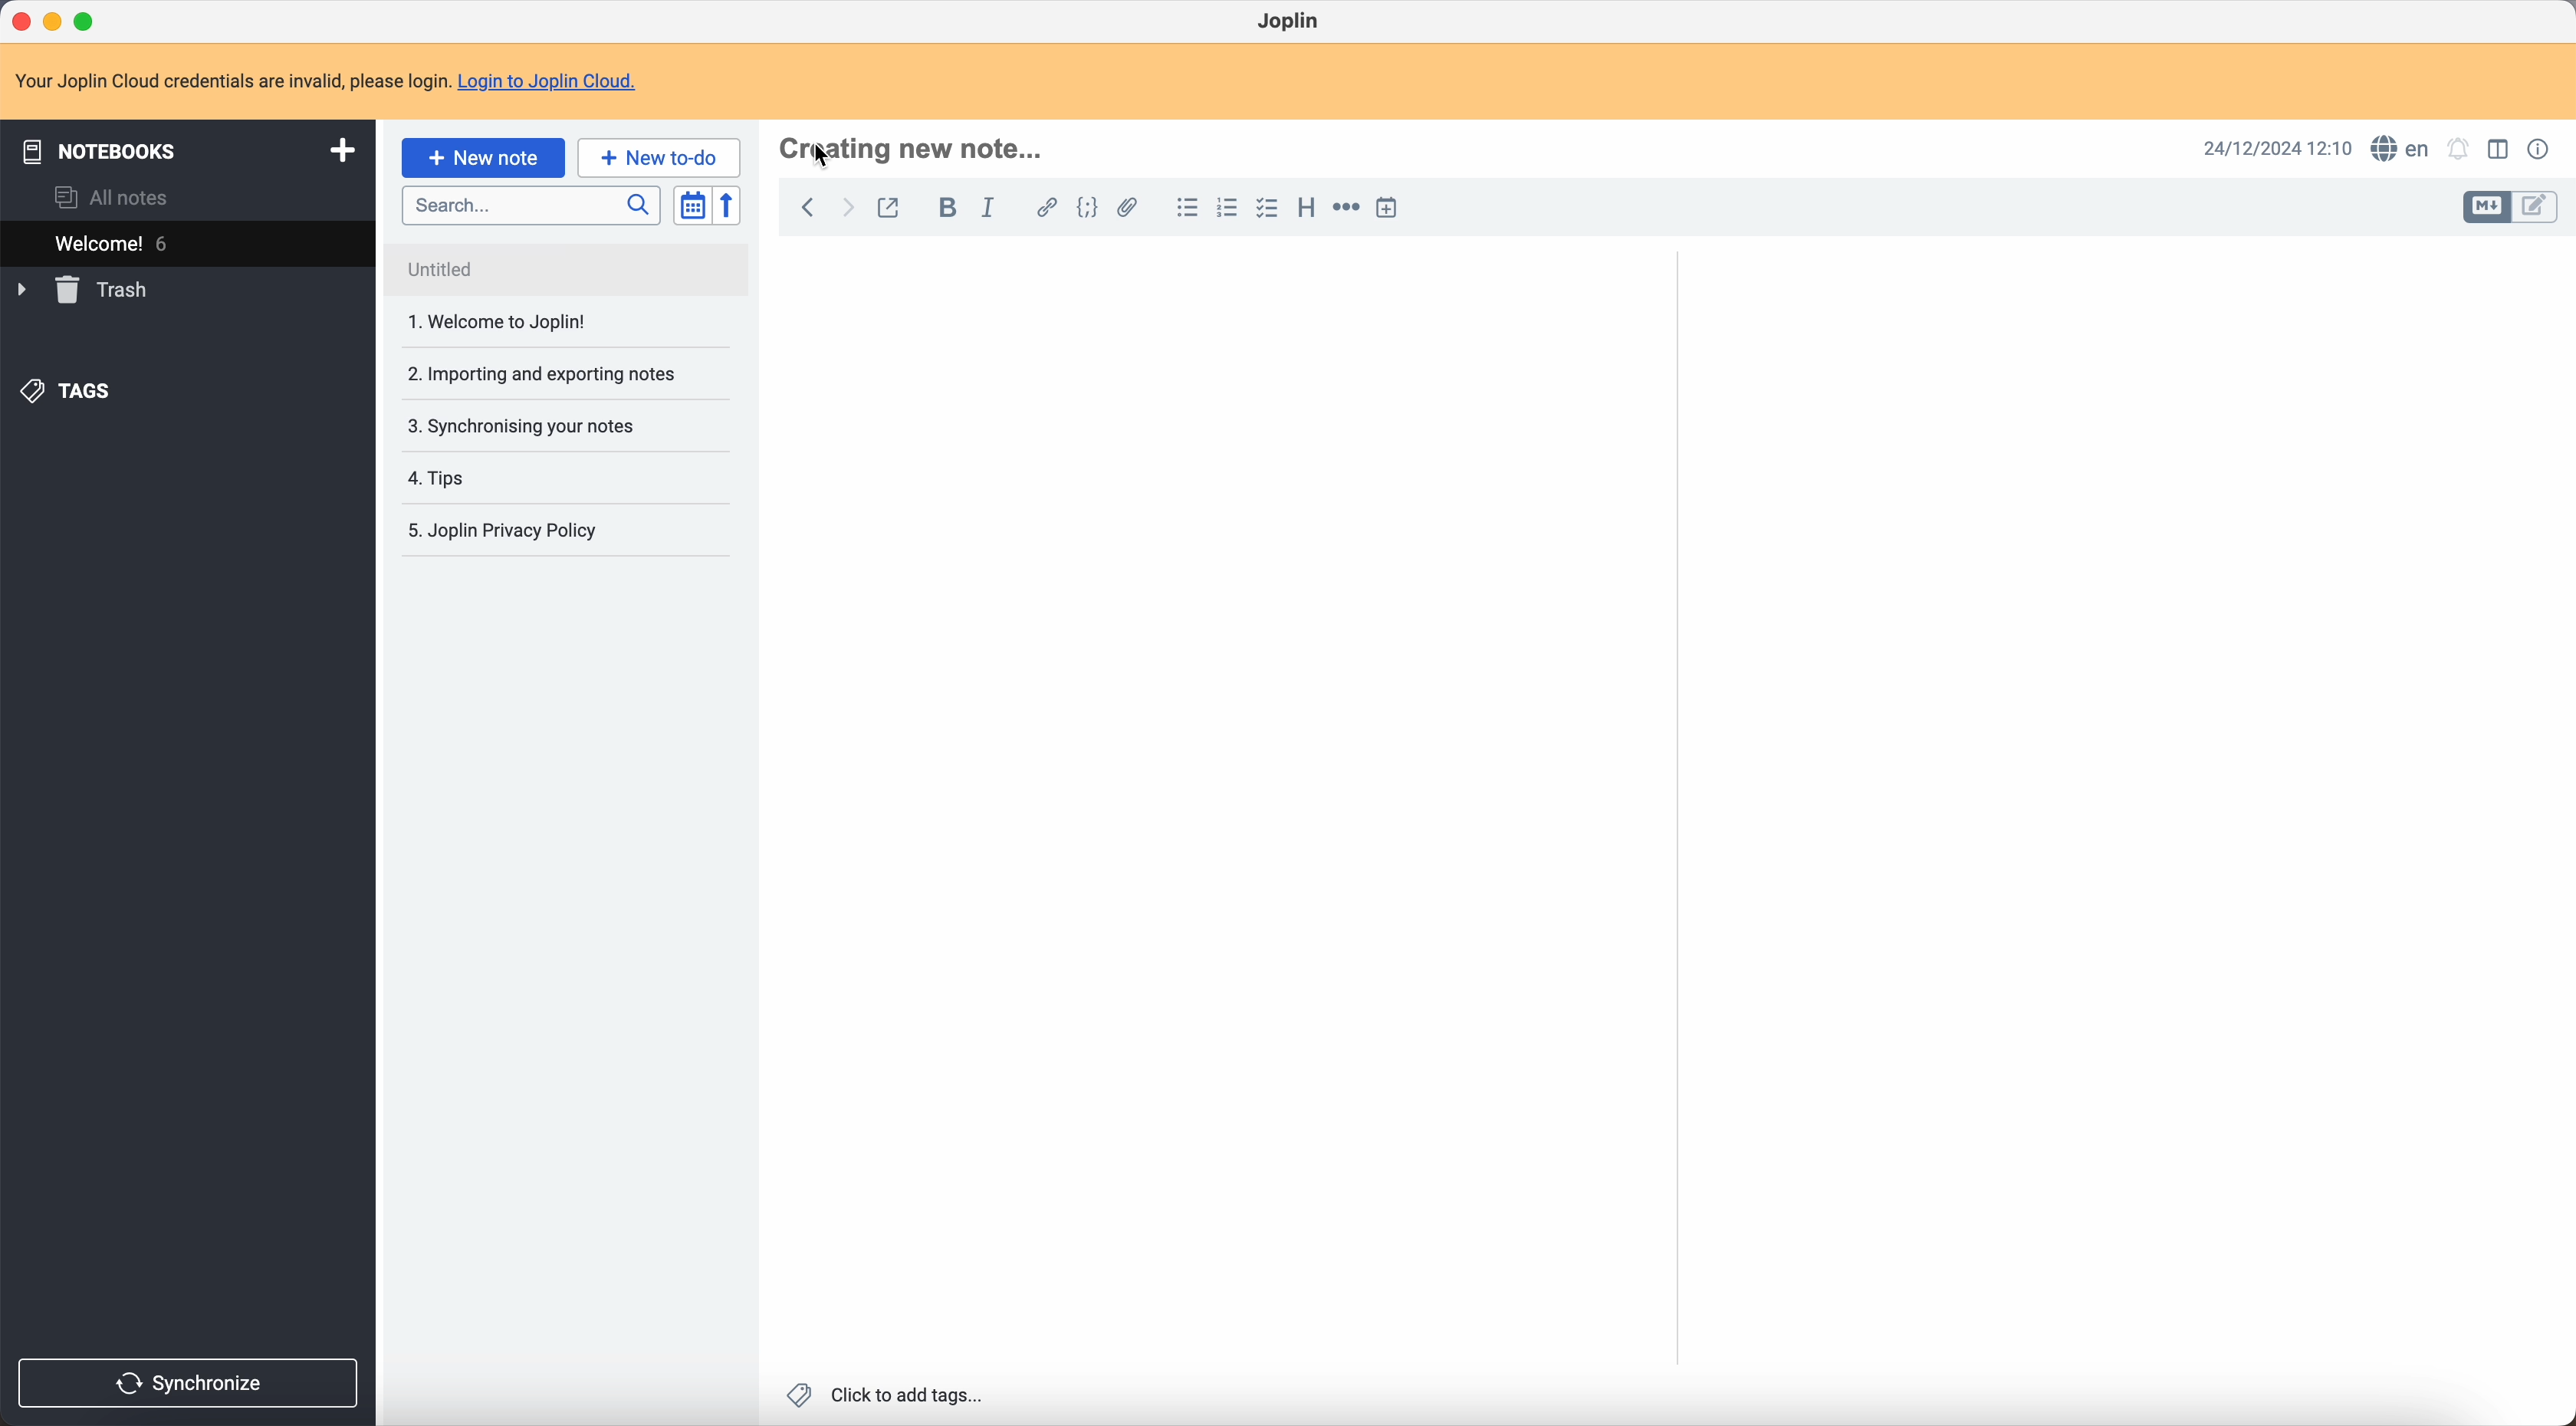 The image size is (2576, 1426). Describe the element at coordinates (2538, 205) in the screenshot. I see `toggle edit layout` at that location.